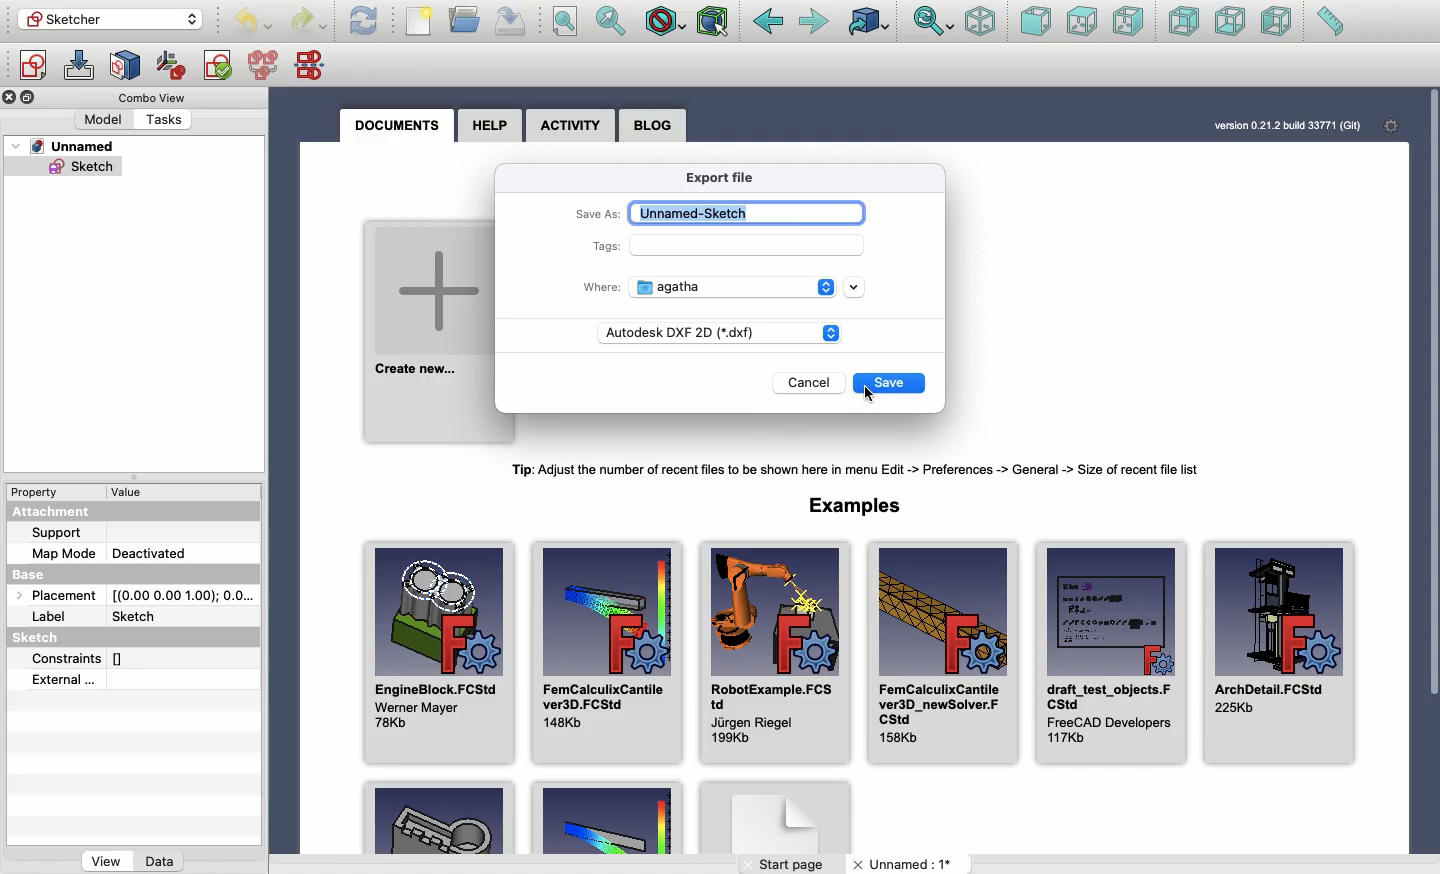 Image resolution: width=1440 pixels, height=874 pixels. I want to click on Combo view, so click(149, 97).